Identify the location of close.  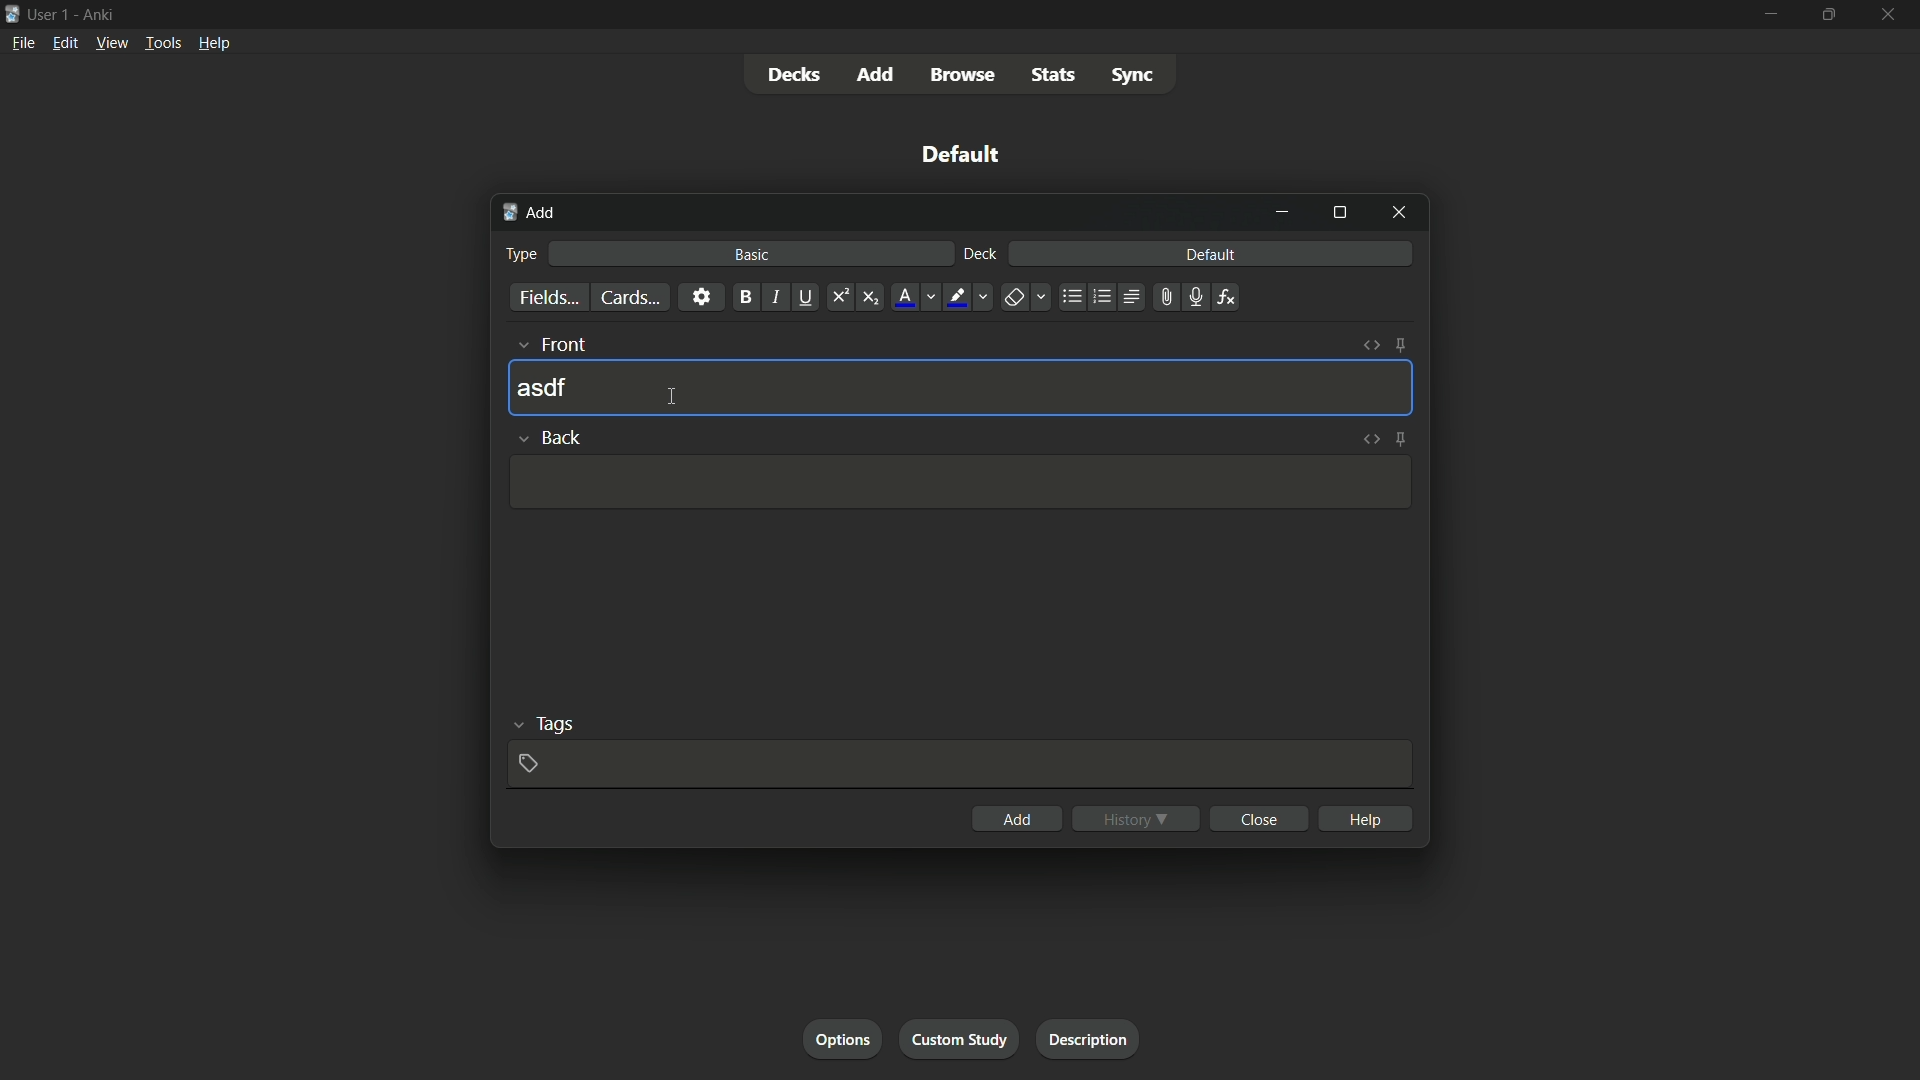
(1399, 214).